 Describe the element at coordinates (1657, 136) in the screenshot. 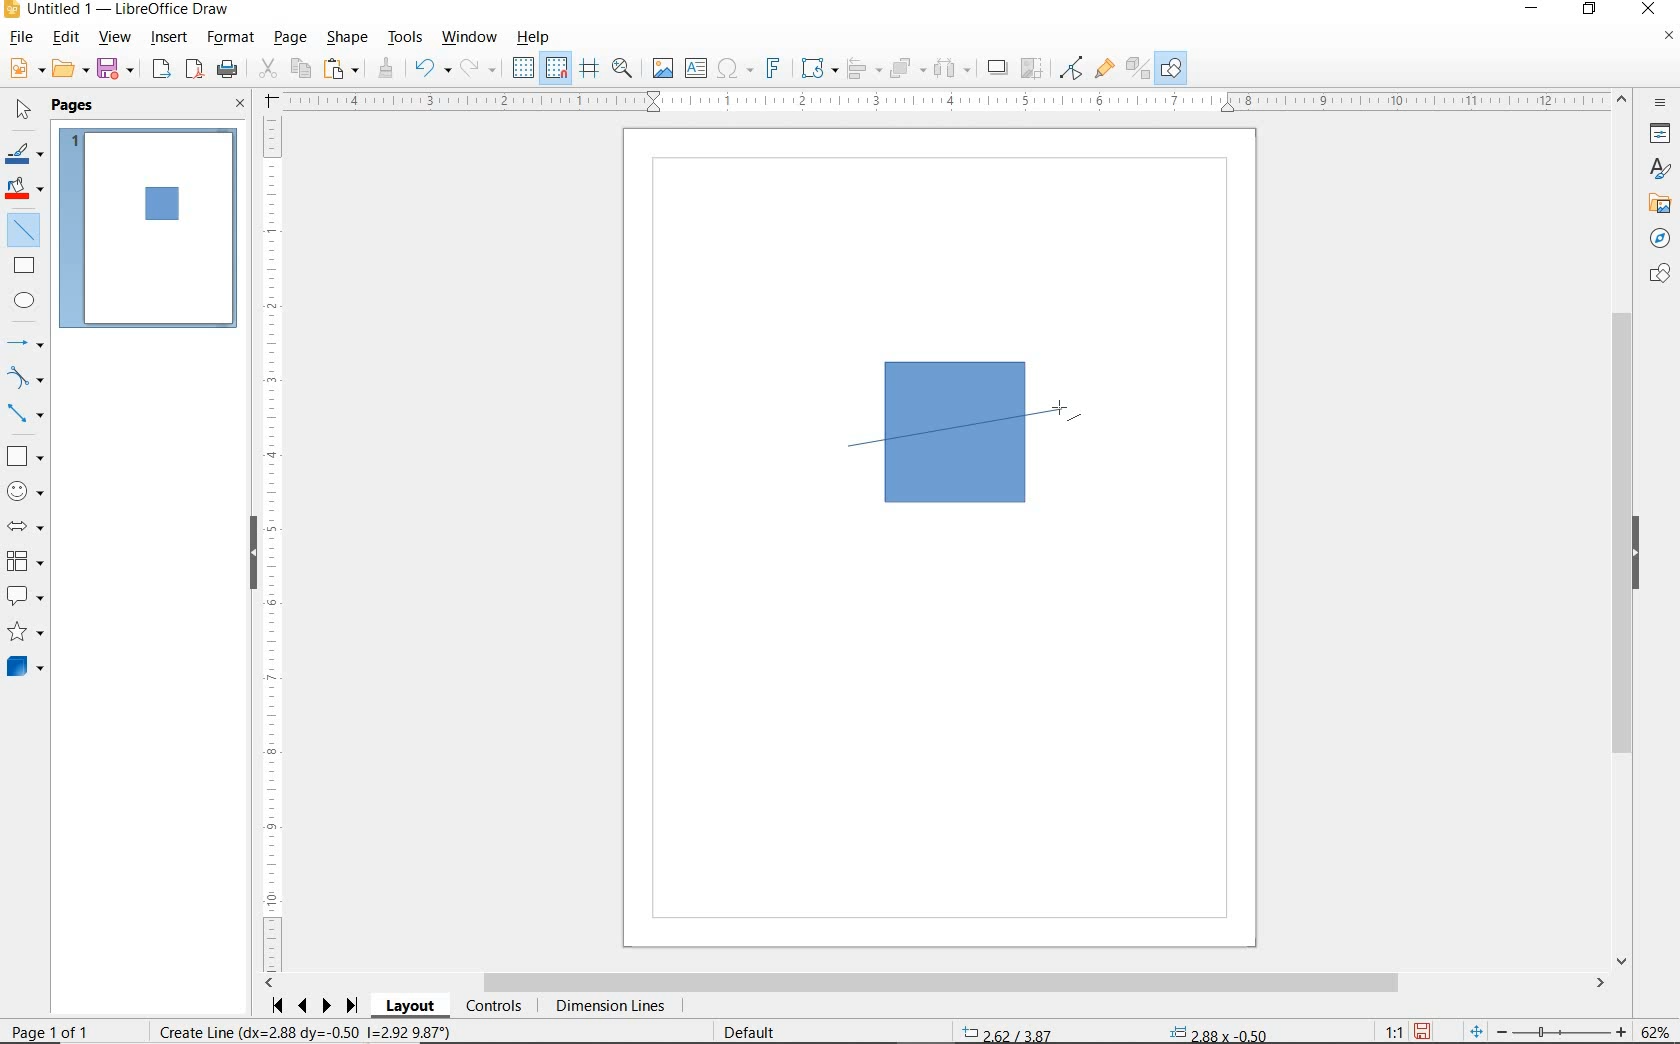

I see `PROPERTIES` at that location.